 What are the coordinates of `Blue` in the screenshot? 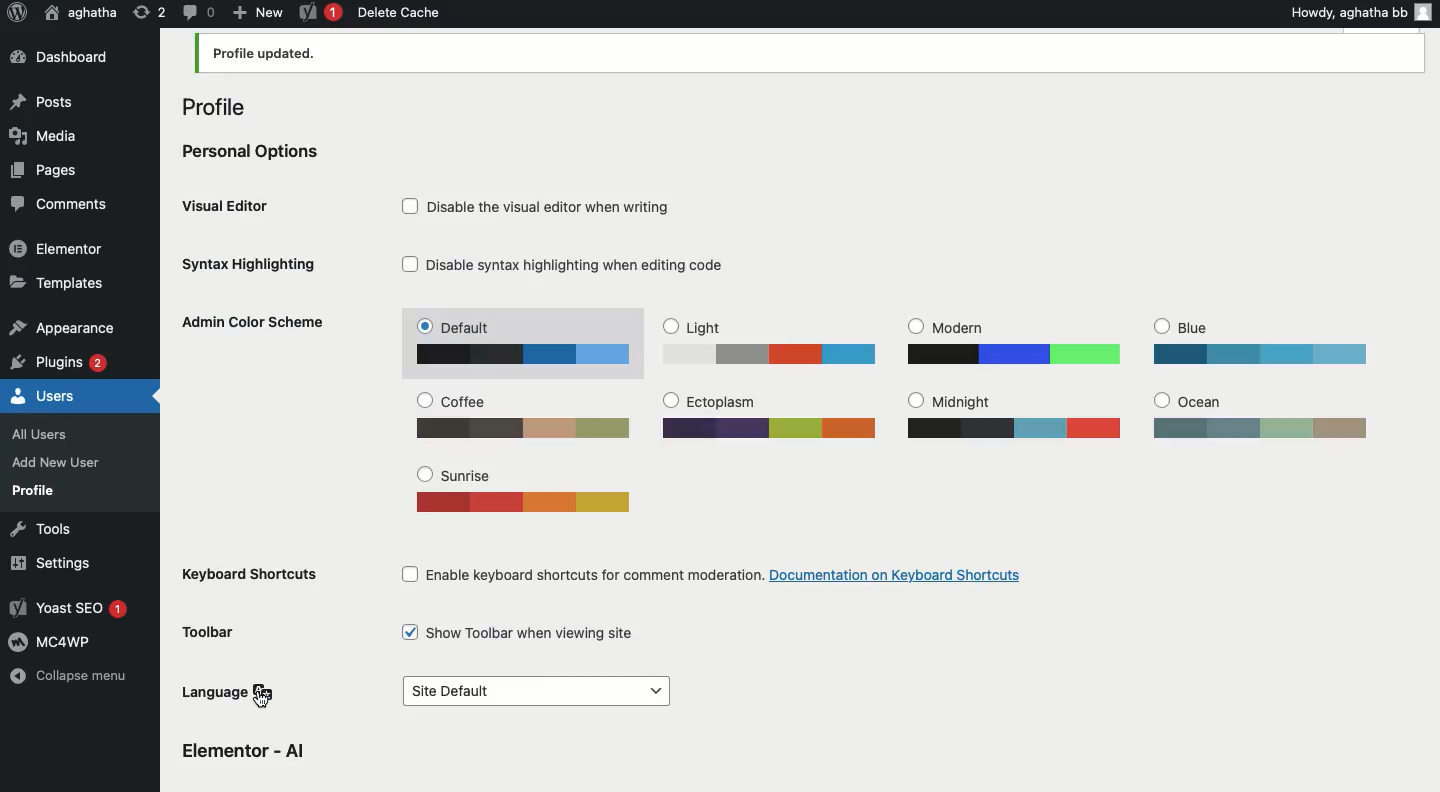 It's located at (1260, 341).